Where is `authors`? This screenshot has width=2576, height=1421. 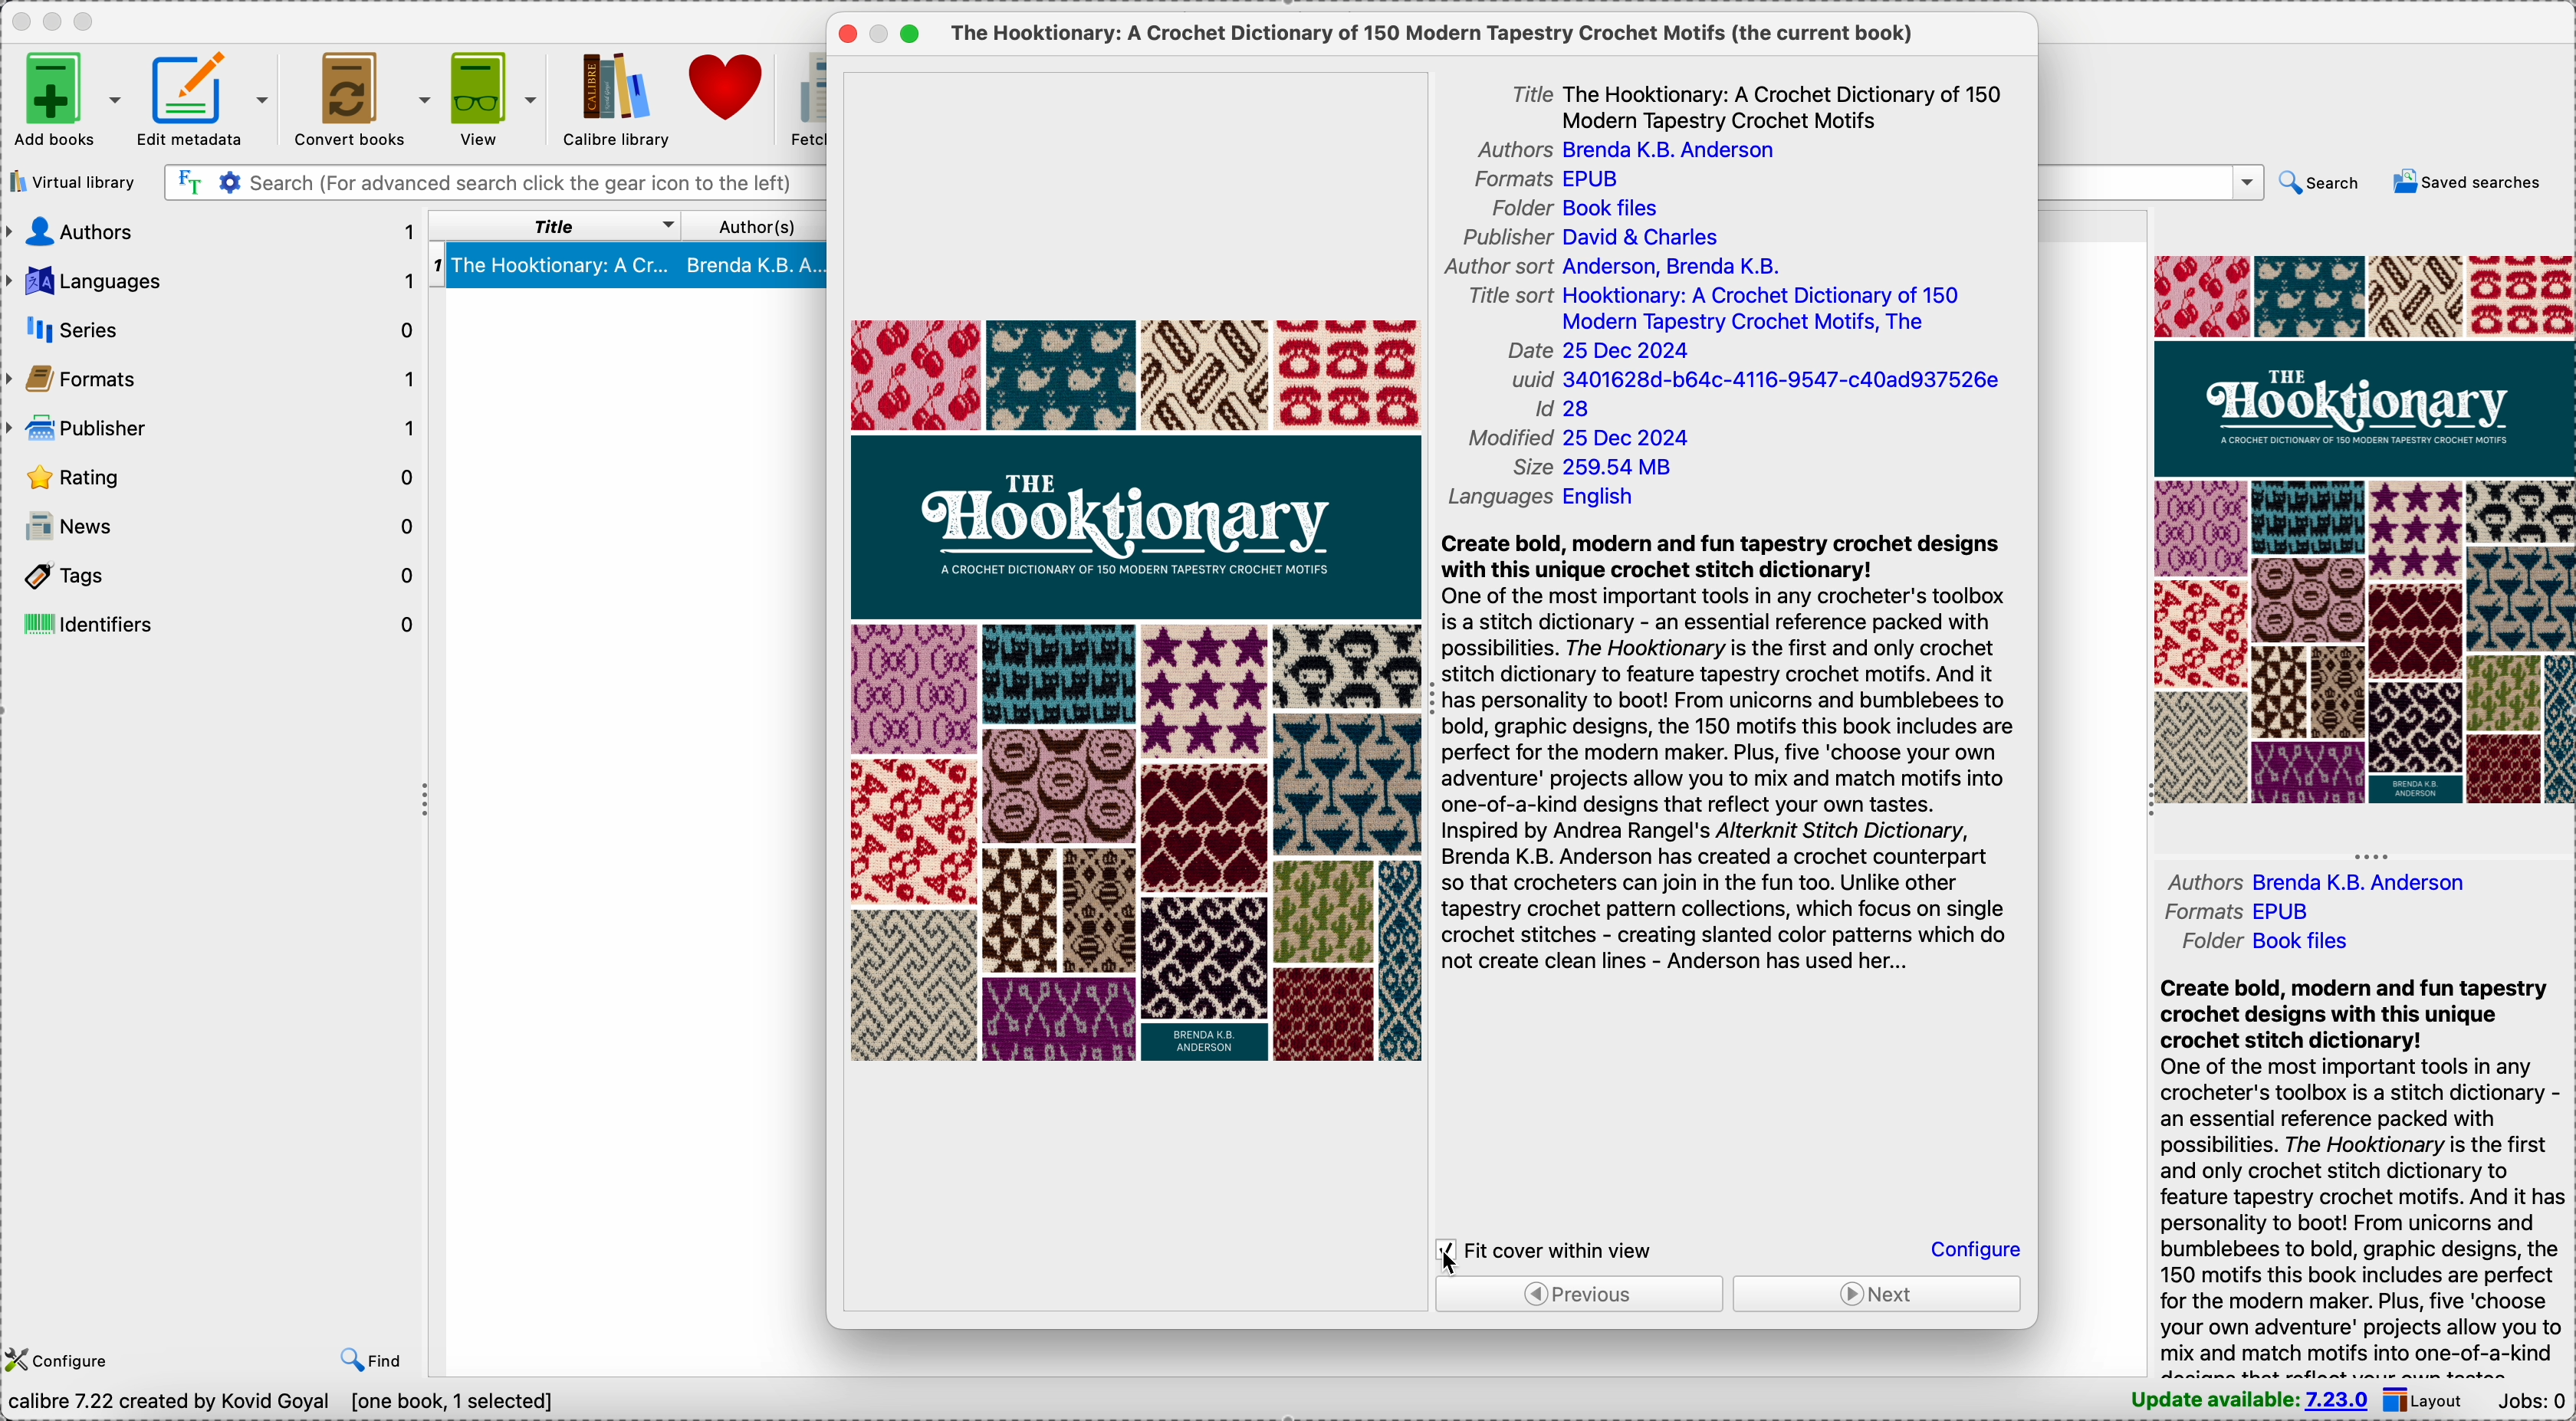 authors is located at coordinates (1628, 152).